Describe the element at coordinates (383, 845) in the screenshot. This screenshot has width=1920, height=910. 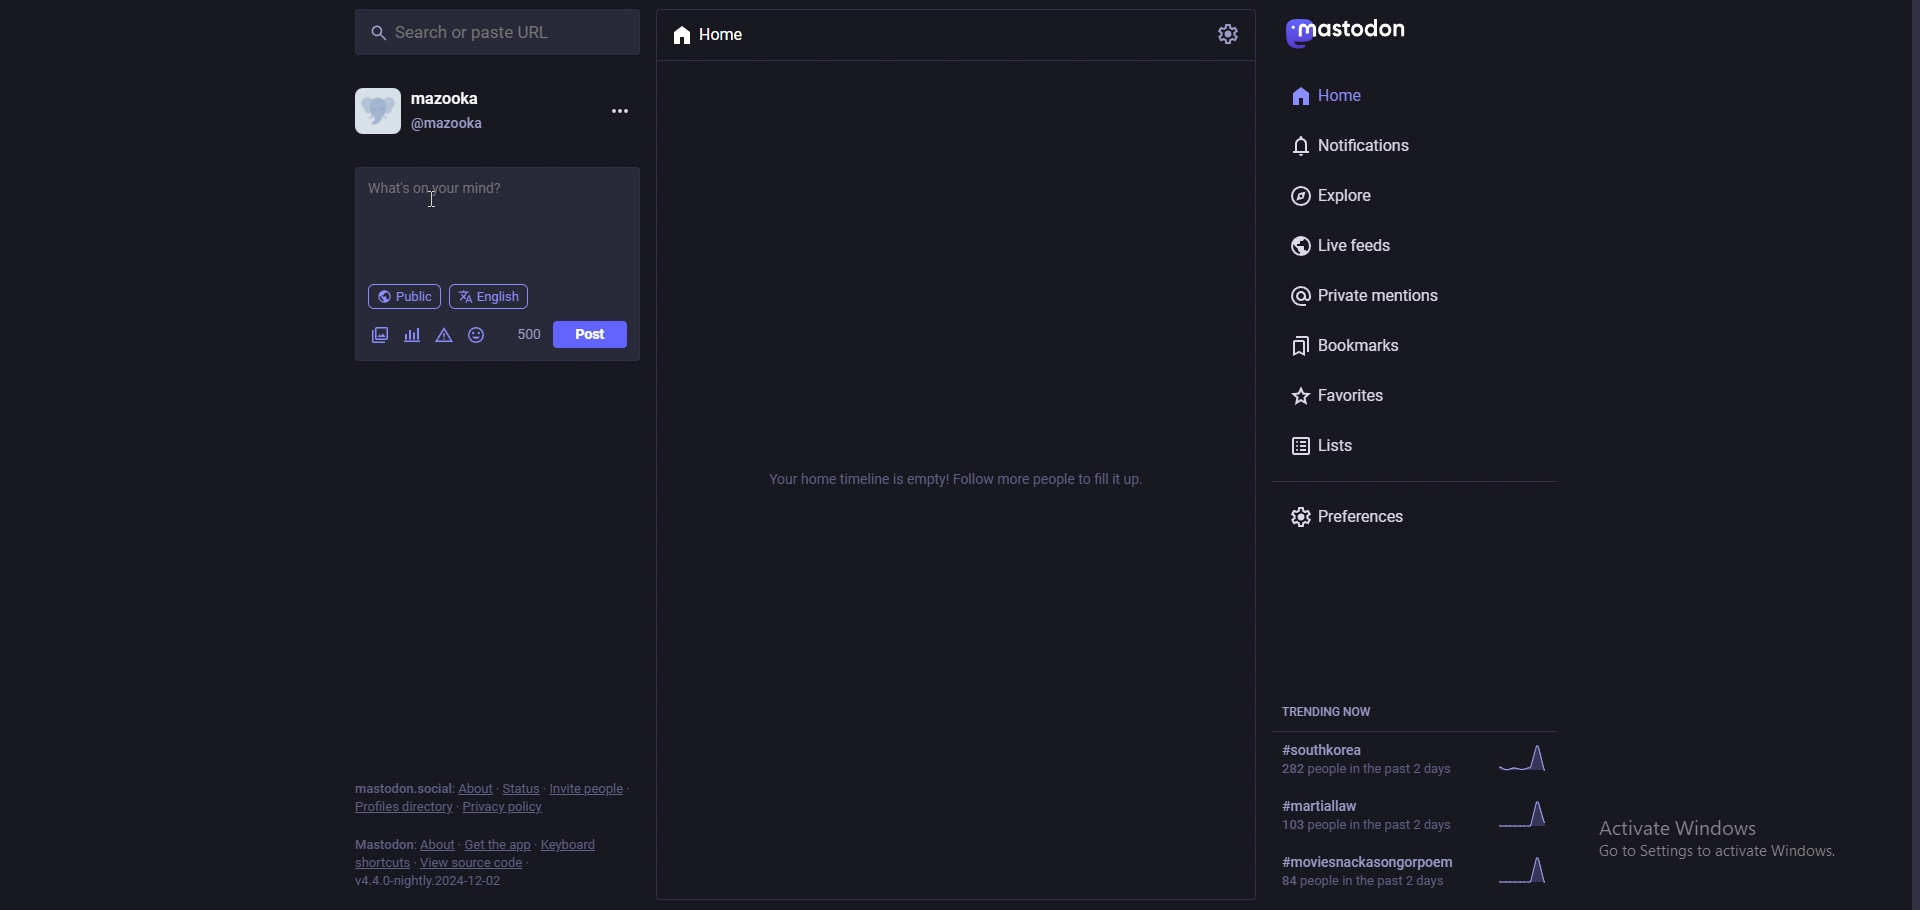
I see `mastodon` at that location.